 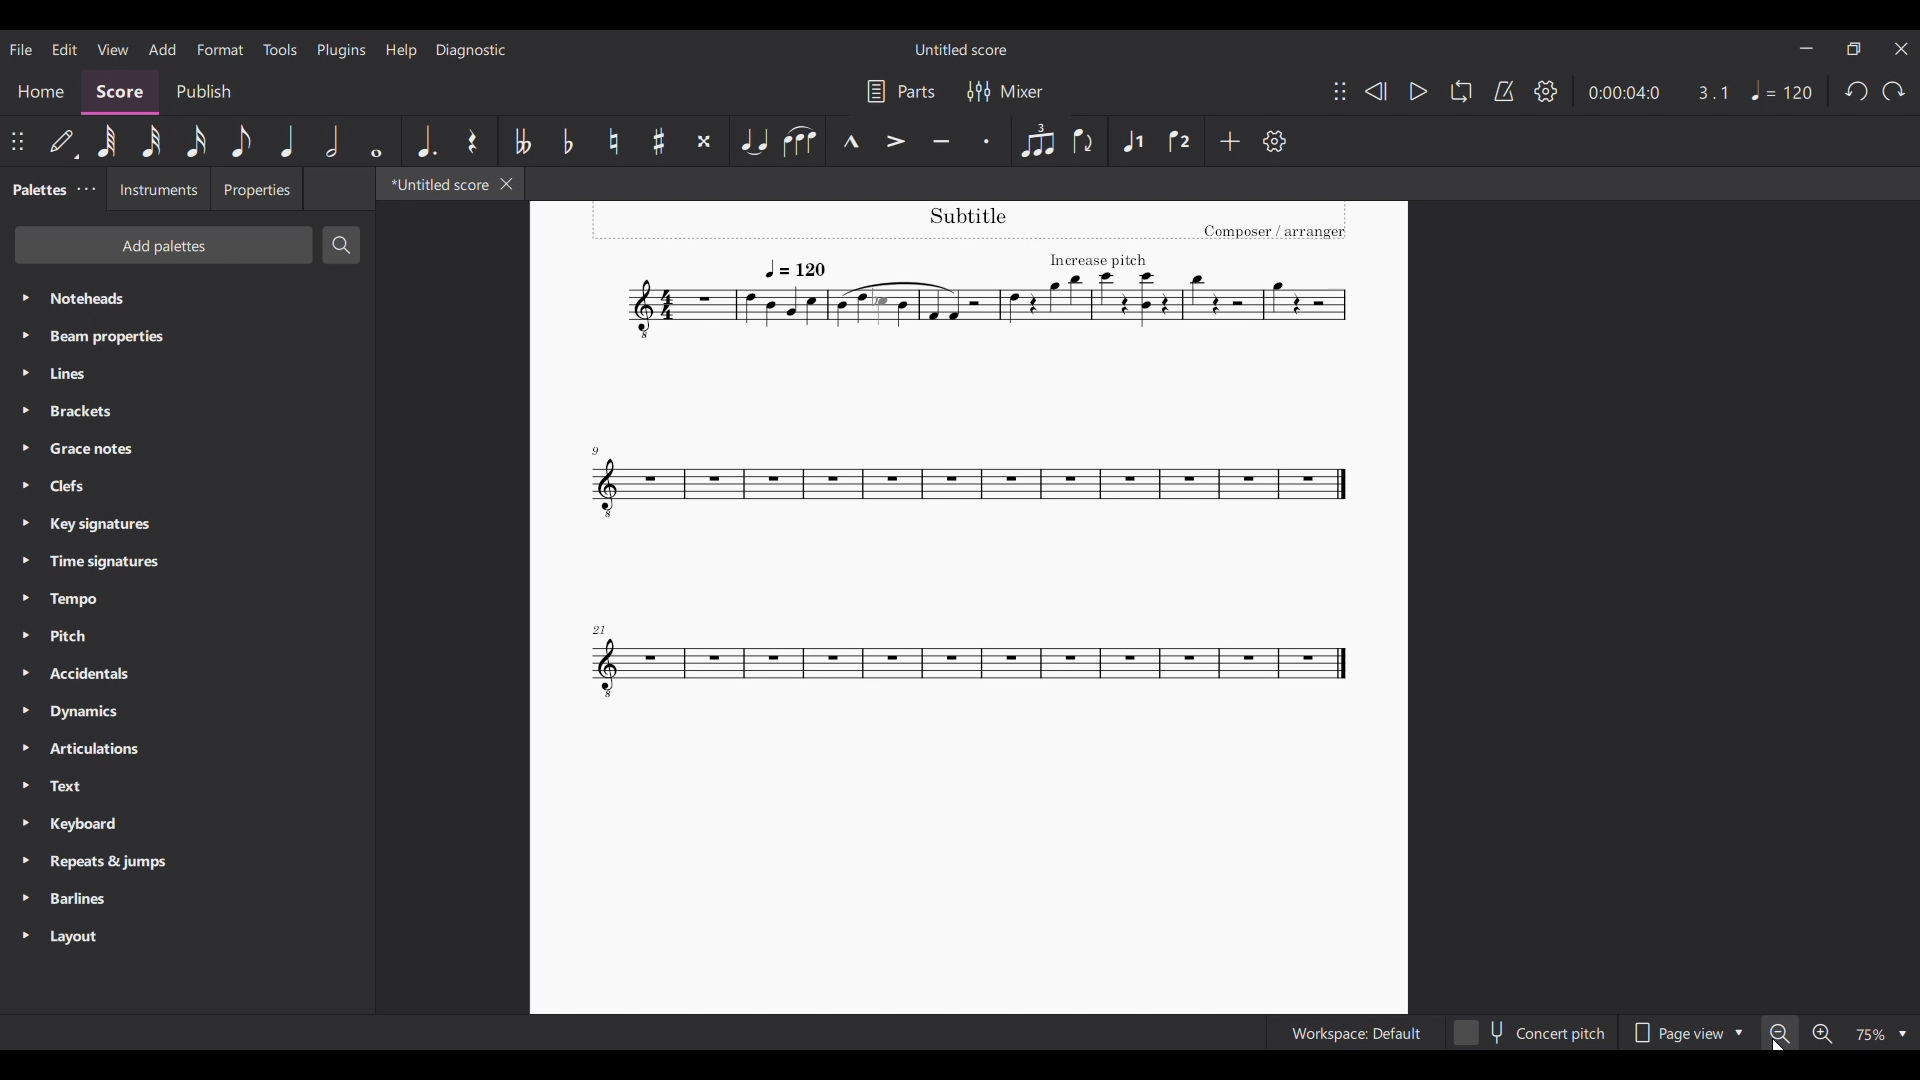 What do you see at coordinates (187, 711) in the screenshot?
I see `Dynamics` at bounding box center [187, 711].